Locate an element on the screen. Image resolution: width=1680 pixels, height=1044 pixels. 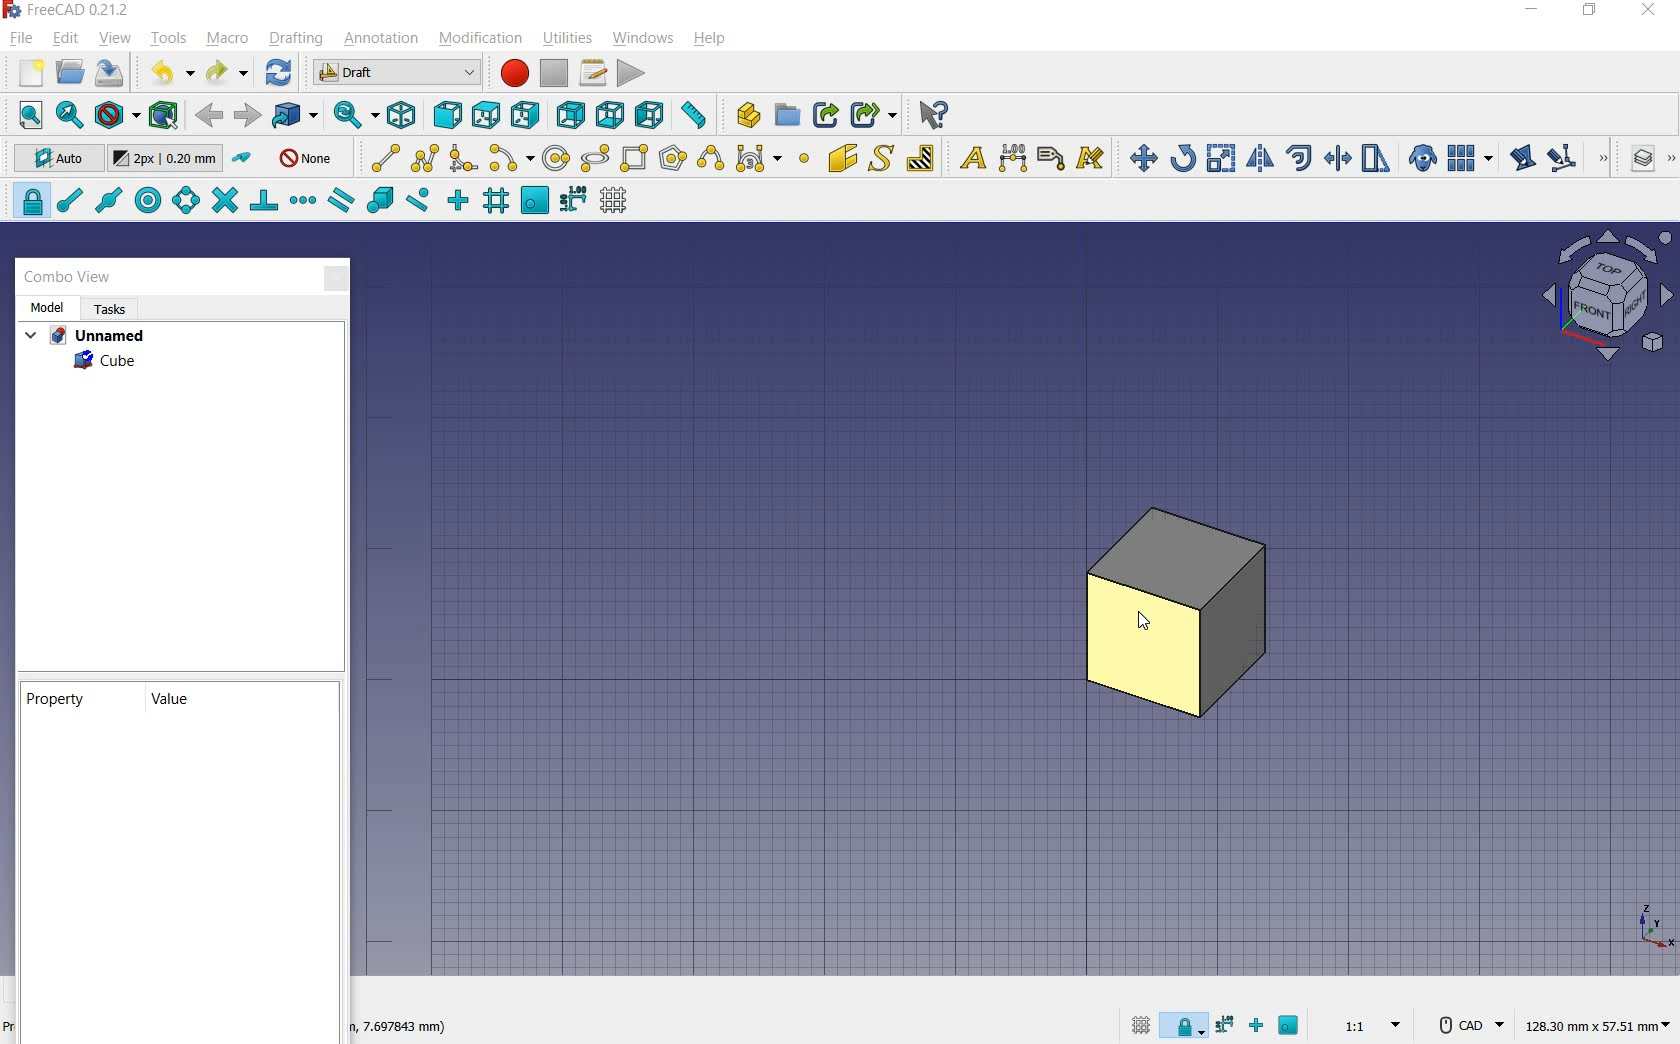
fit selection is located at coordinates (68, 114).